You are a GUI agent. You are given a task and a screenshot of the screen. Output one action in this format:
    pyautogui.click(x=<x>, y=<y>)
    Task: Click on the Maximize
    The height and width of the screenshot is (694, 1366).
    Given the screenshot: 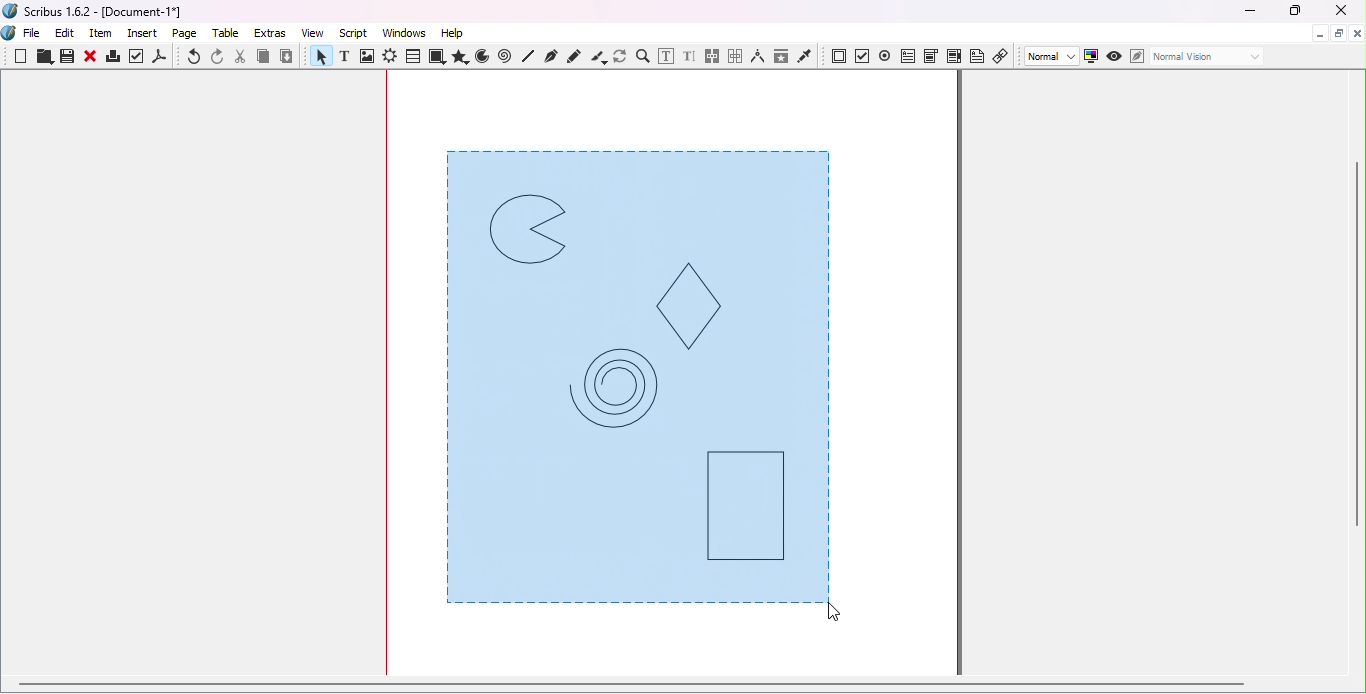 What is the action you would take?
    pyautogui.click(x=1293, y=11)
    